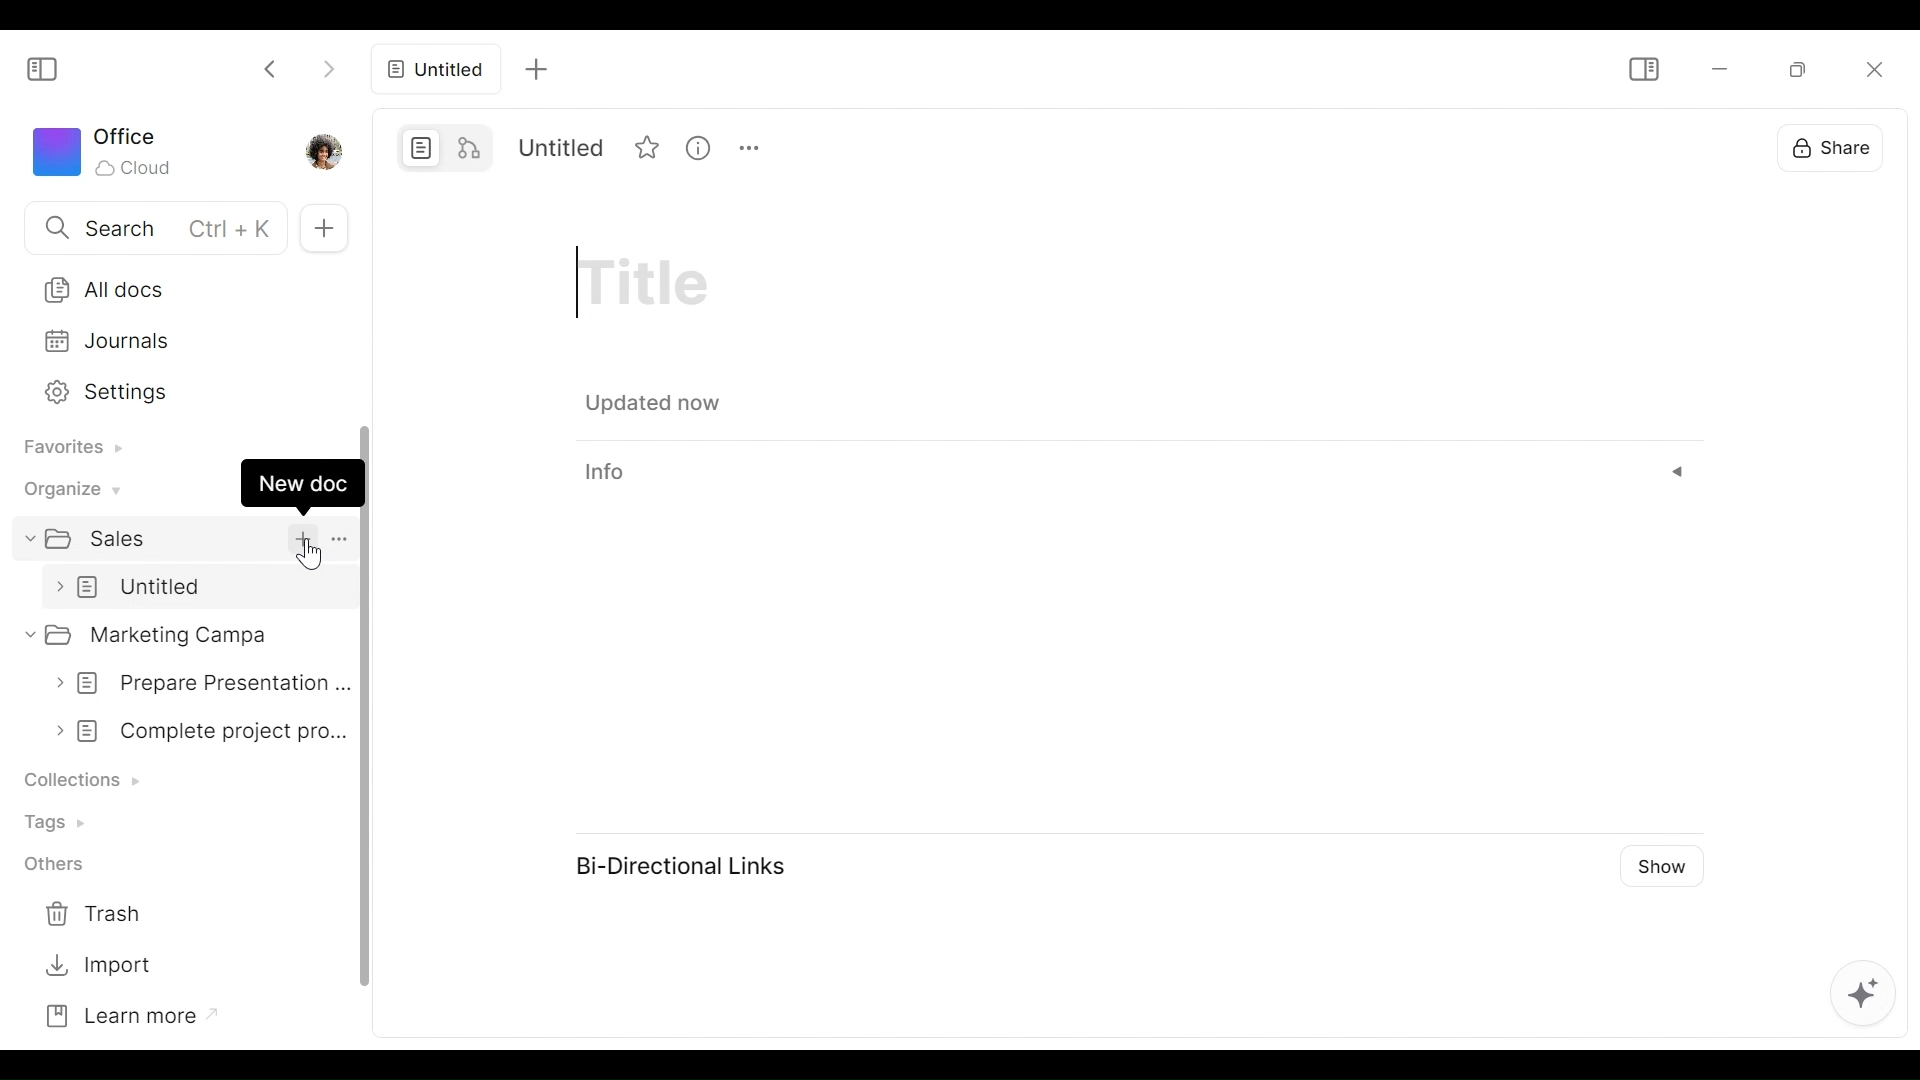 This screenshot has height=1080, width=1920. What do you see at coordinates (435, 70) in the screenshot?
I see `all docs` at bounding box center [435, 70].